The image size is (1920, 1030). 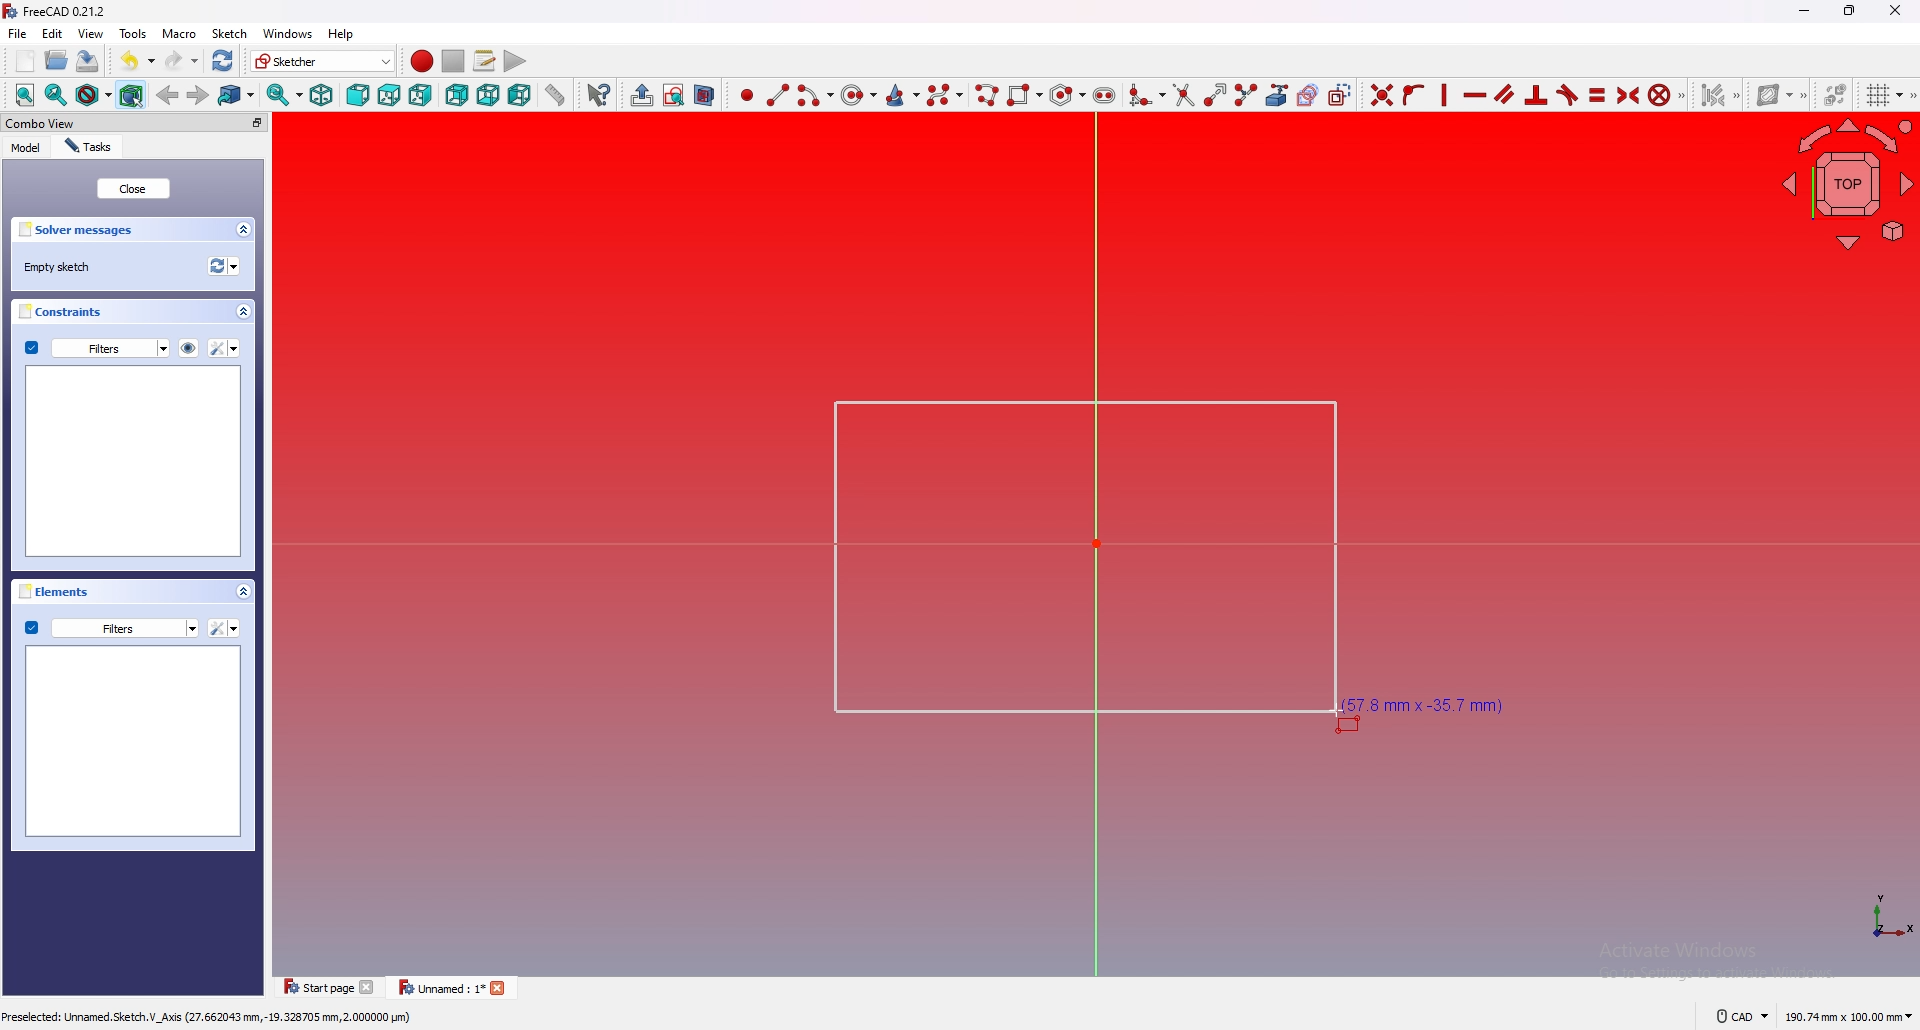 I want to click on filters, so click(x=96, y=347).